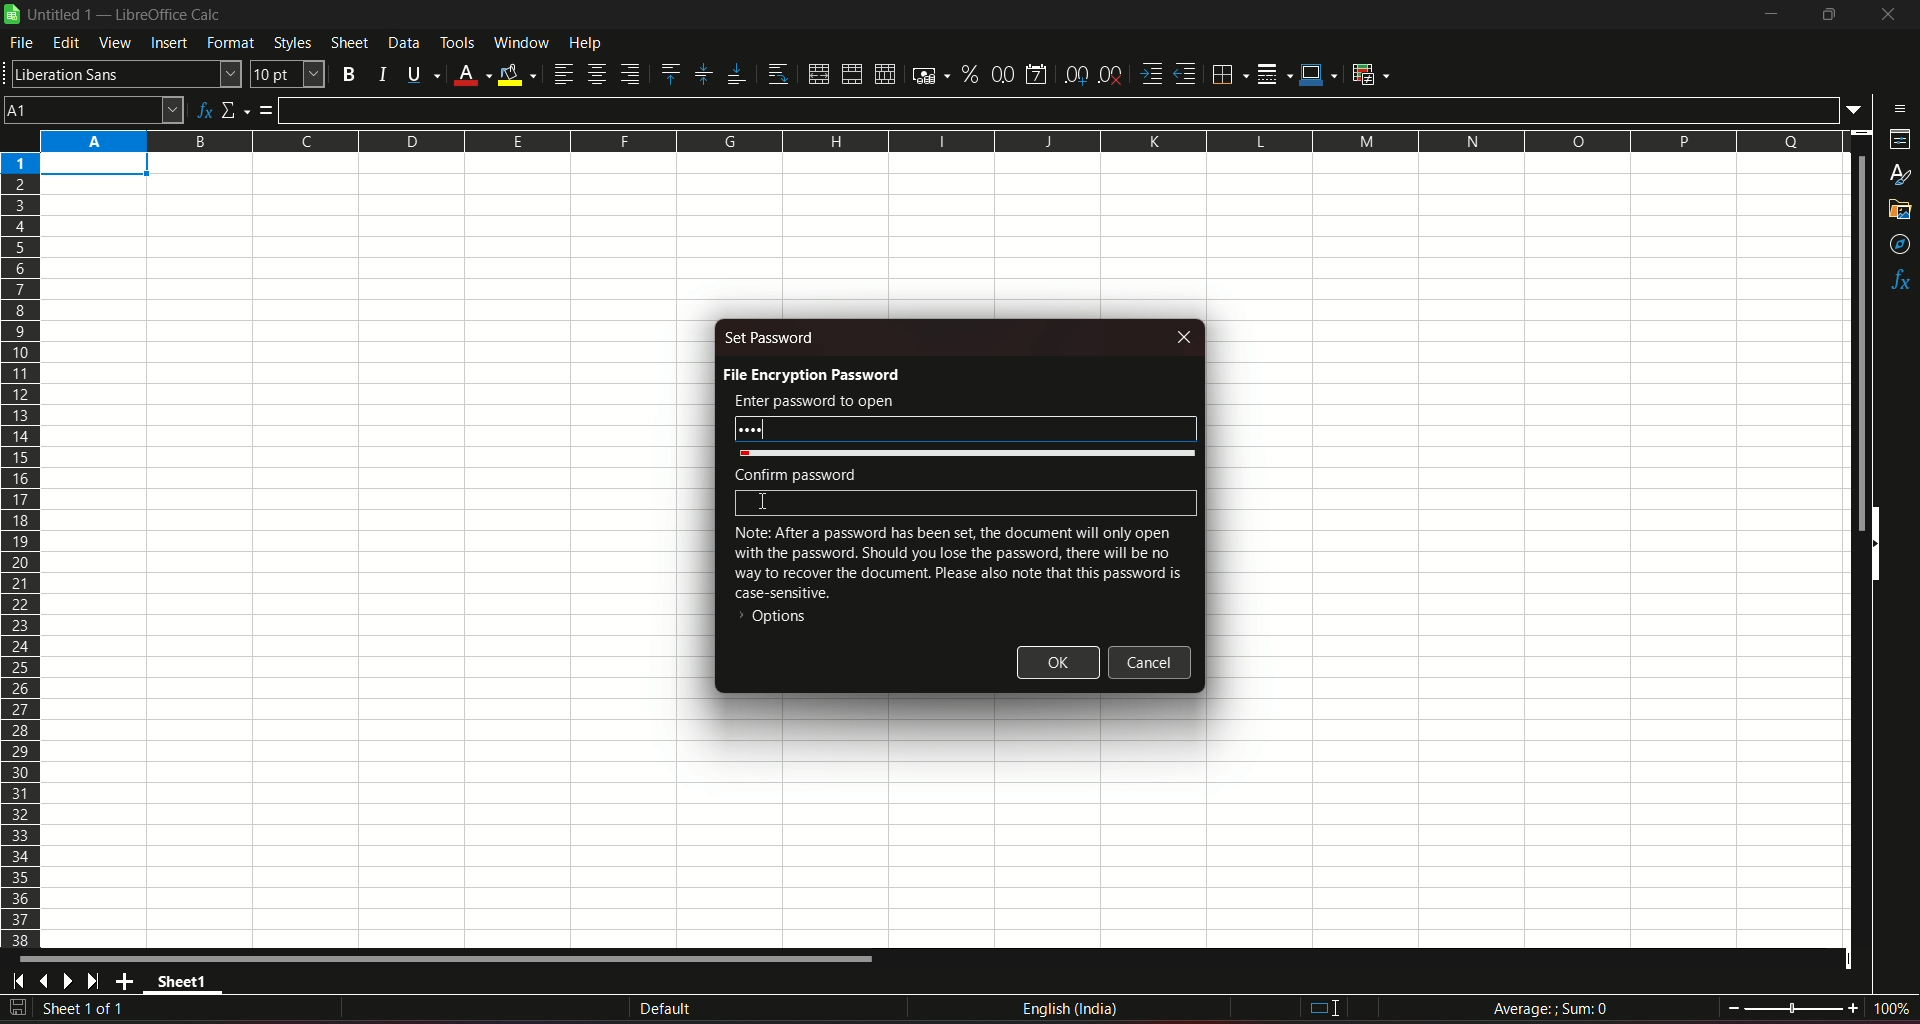 The image size is (1920, 1024). I want to click on functions, so click(1898, 281).